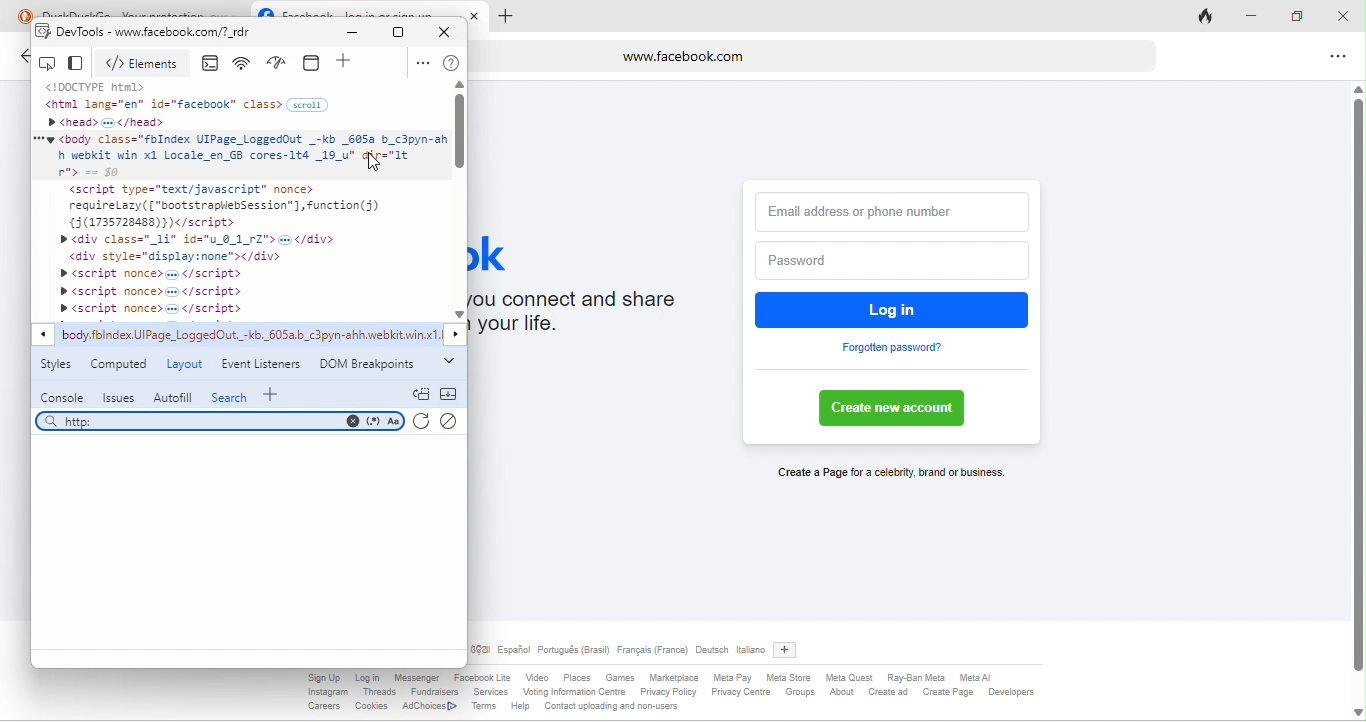  Describe the element at coordinates (790, 647) in the screenshot. I see `add` at that location.